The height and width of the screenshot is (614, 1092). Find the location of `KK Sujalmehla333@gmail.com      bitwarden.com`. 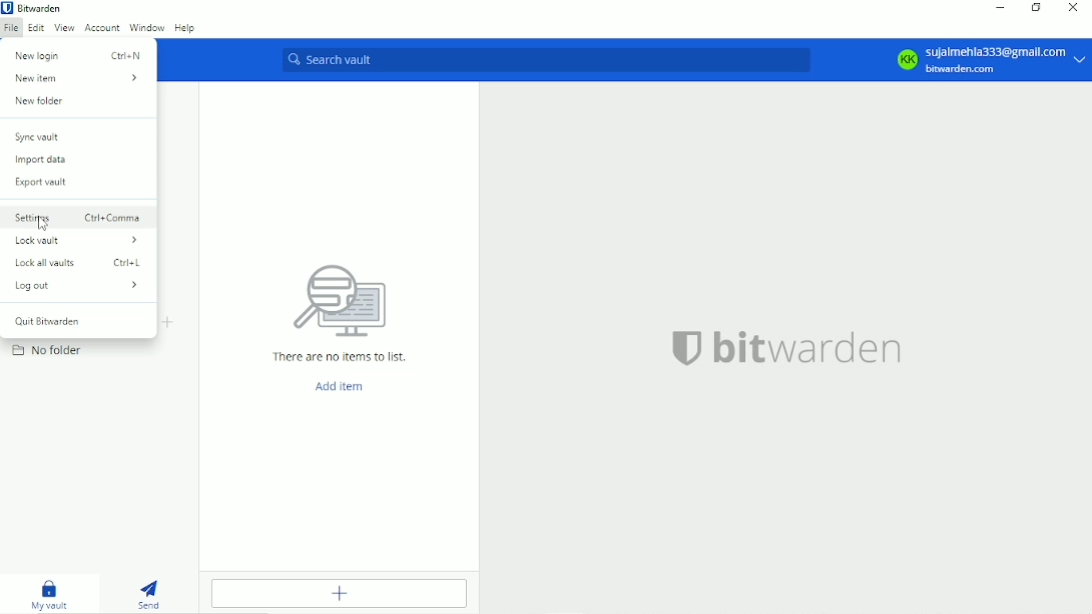

KK Sujalmehla333@gmail.com      bitwarden.com is located at coordinates (990, 60).